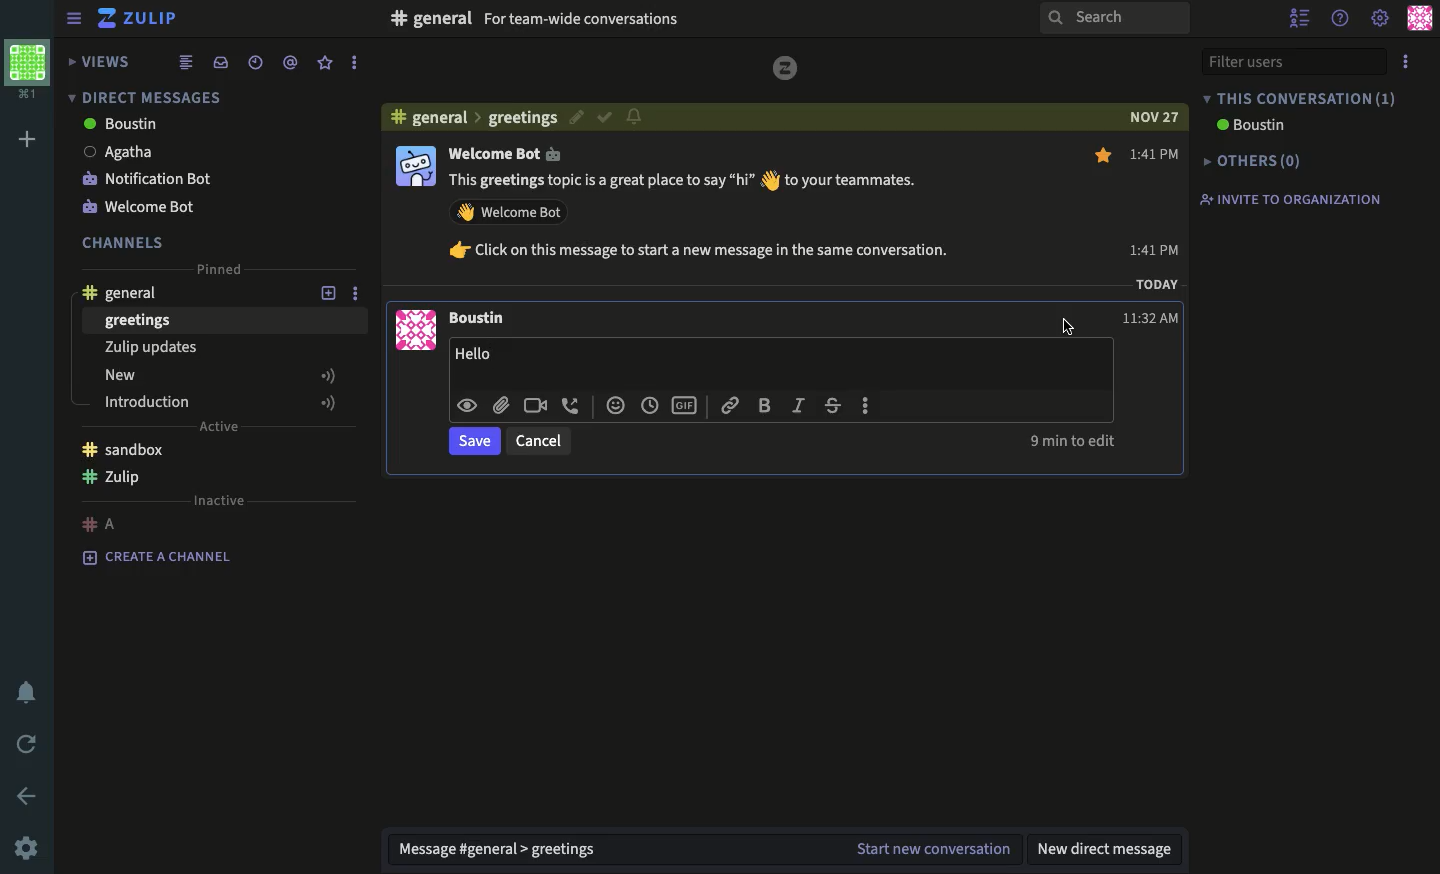  What do you see at coordinates (467, 116) in the screenshot?
I see `general` at bounding box center [467, 116].